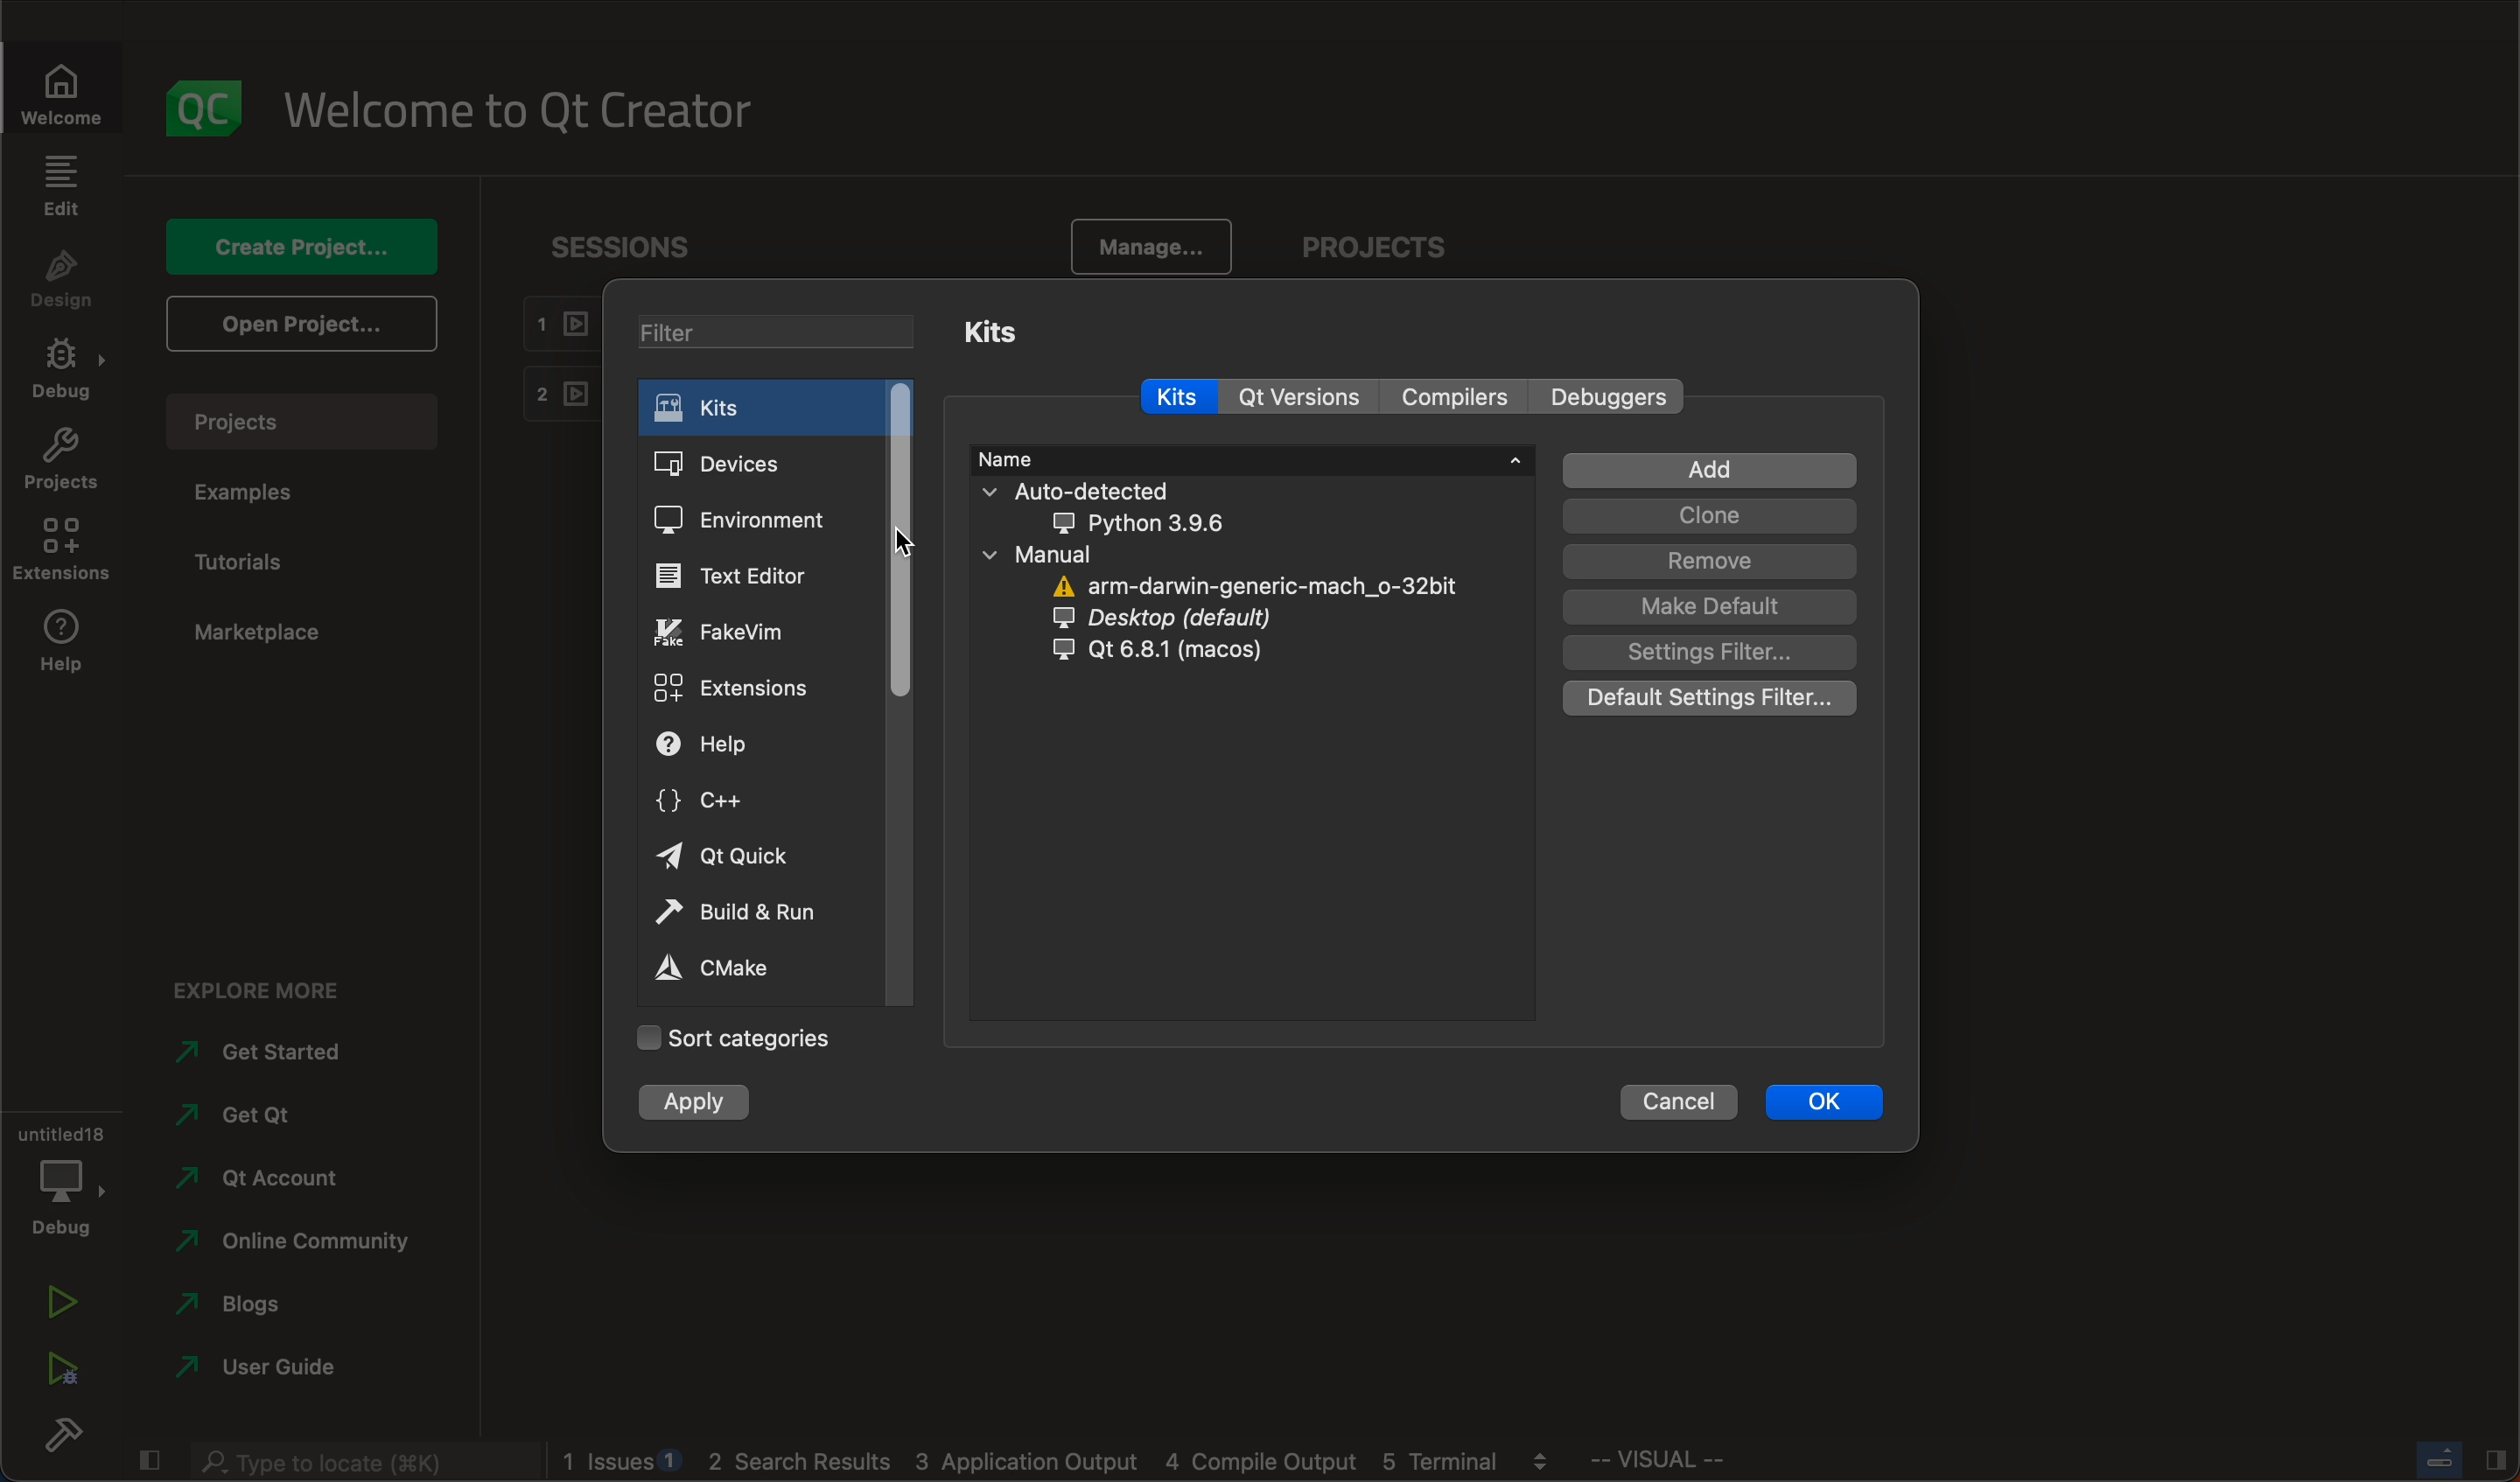 The image size is (2520, 1482). Describe the element at coordinates (68, 82) in the screenshot. I see `welcomw` at that location.